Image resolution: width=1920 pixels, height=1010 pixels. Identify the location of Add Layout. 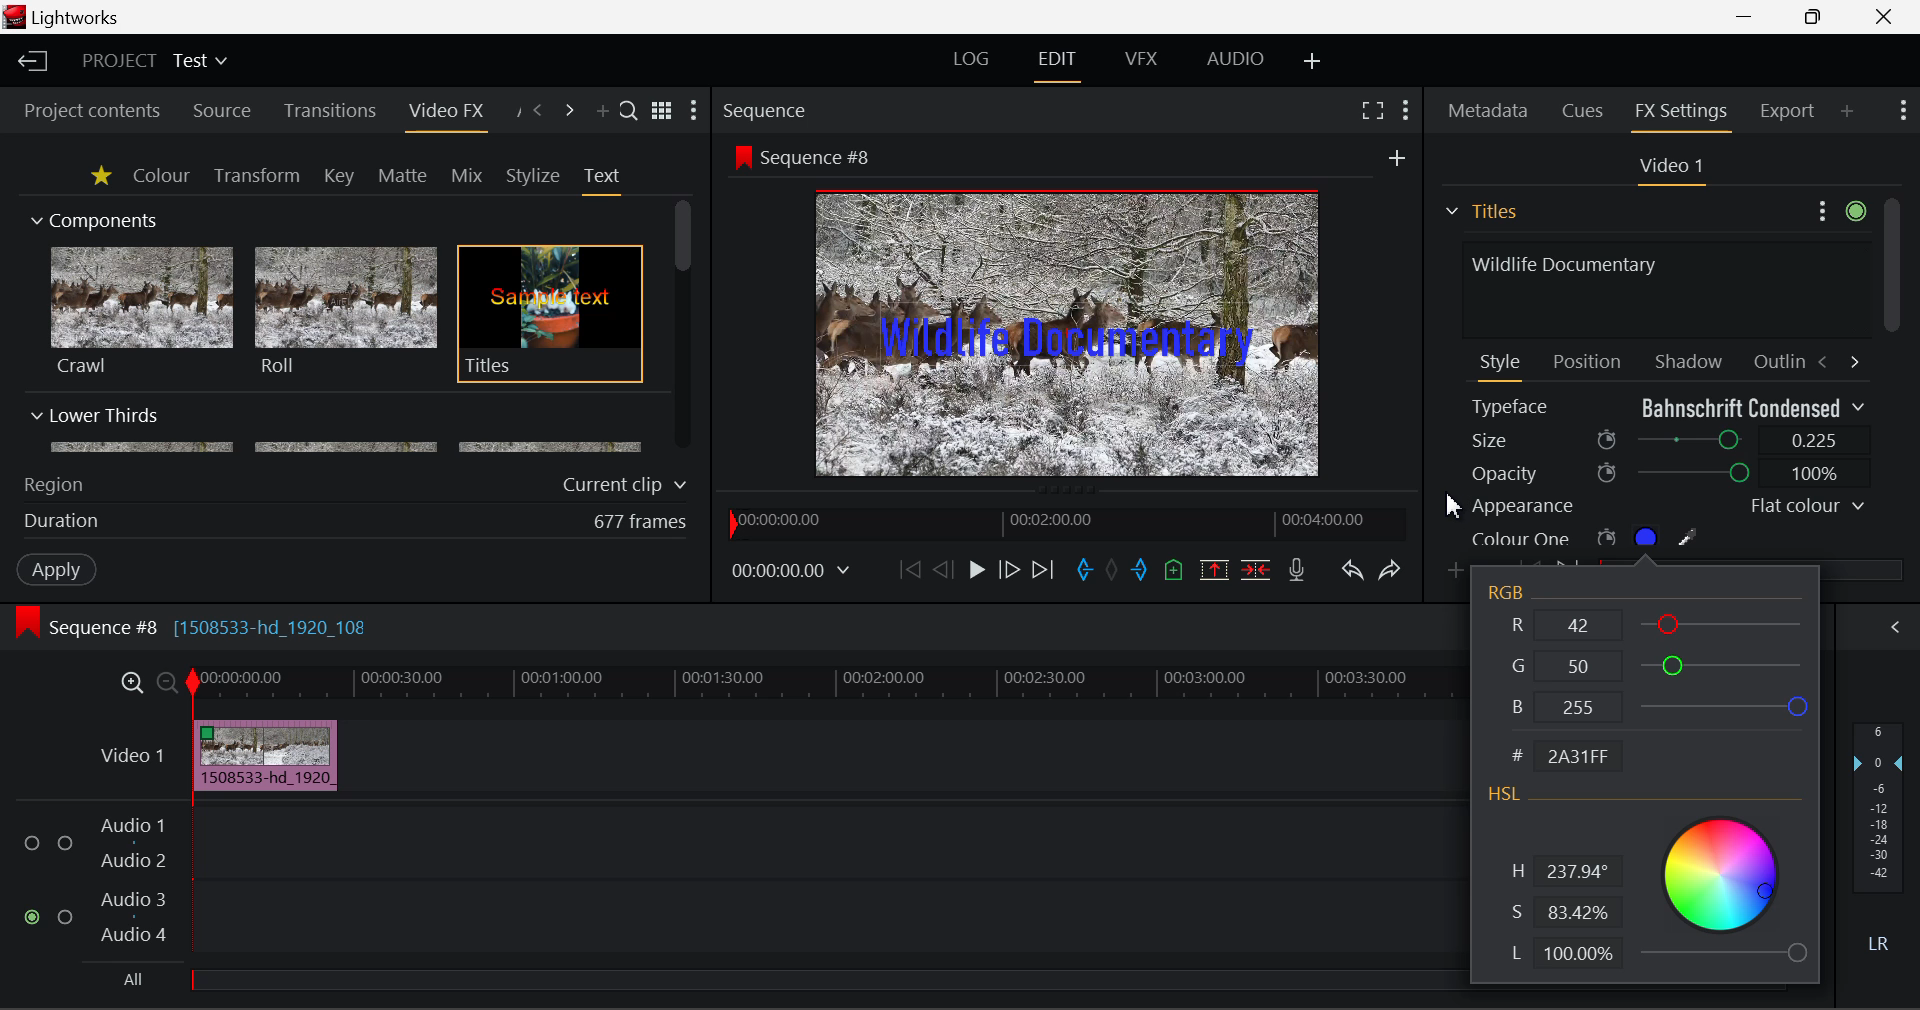
(1315, 63).